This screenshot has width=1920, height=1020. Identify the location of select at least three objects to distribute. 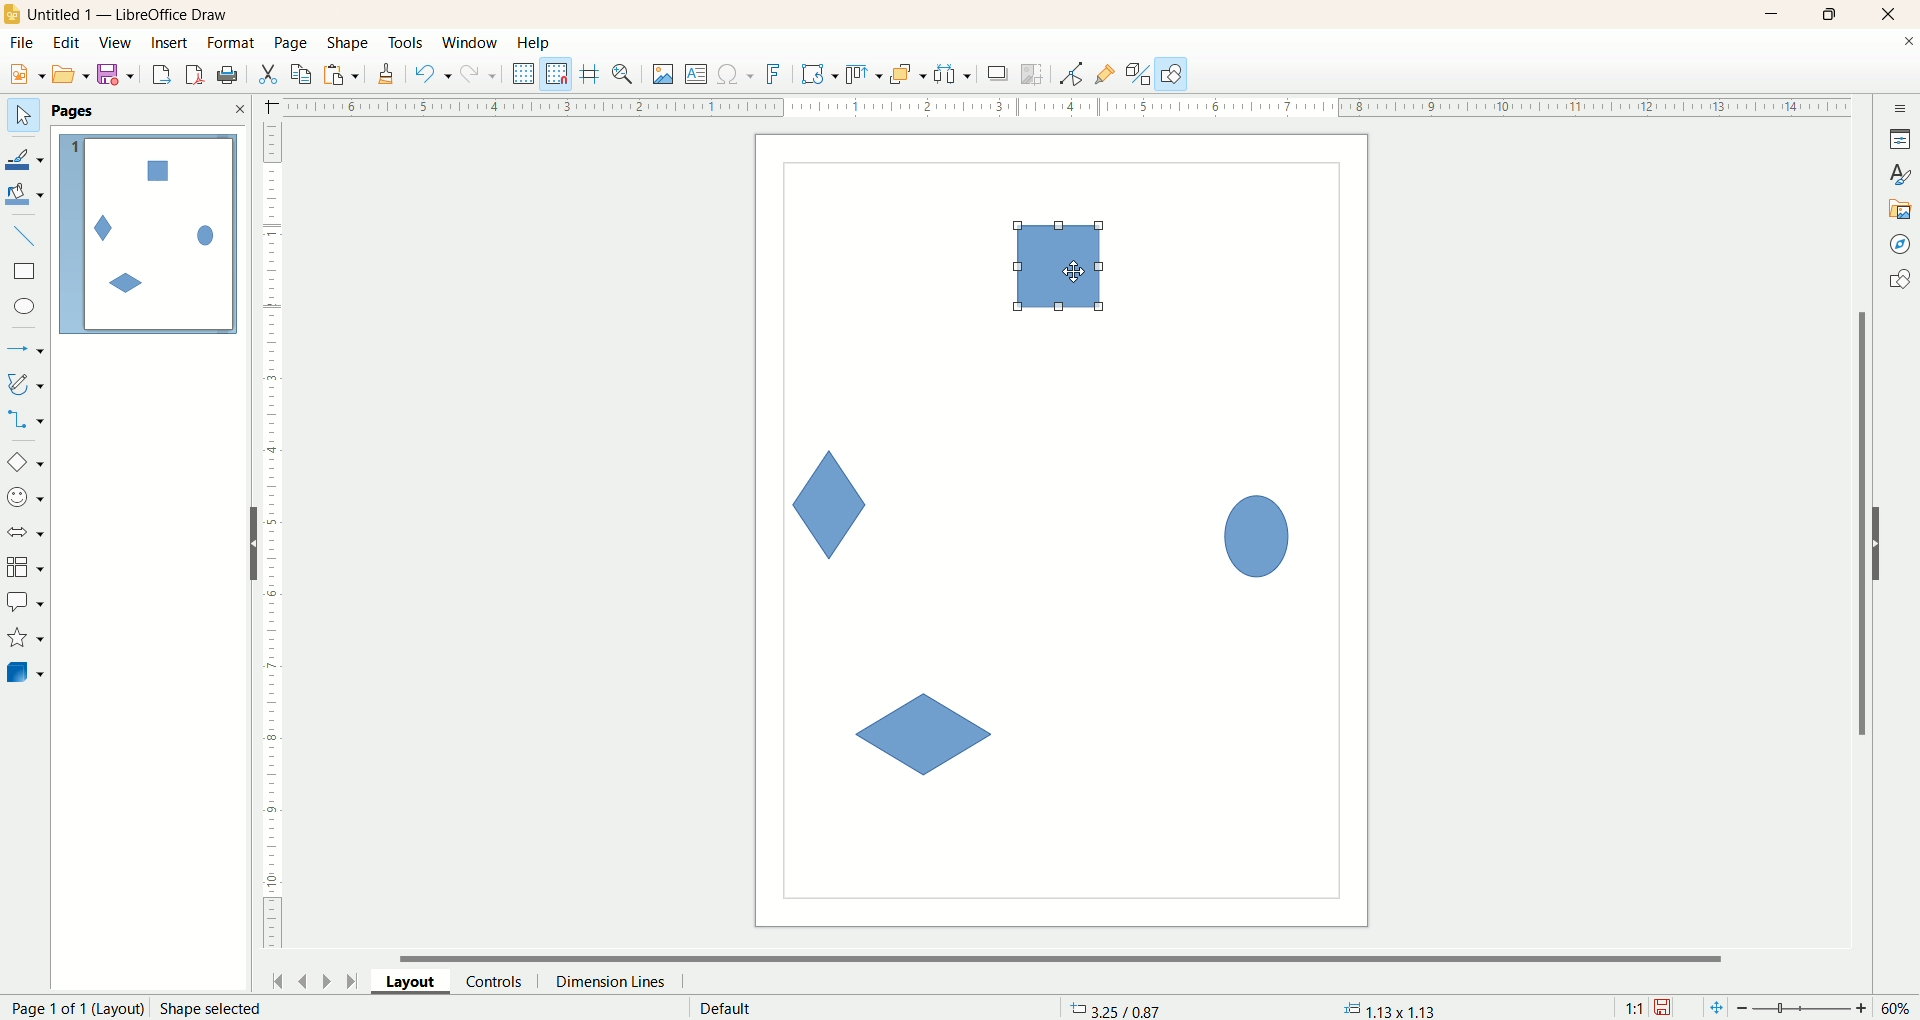
(954, 74).